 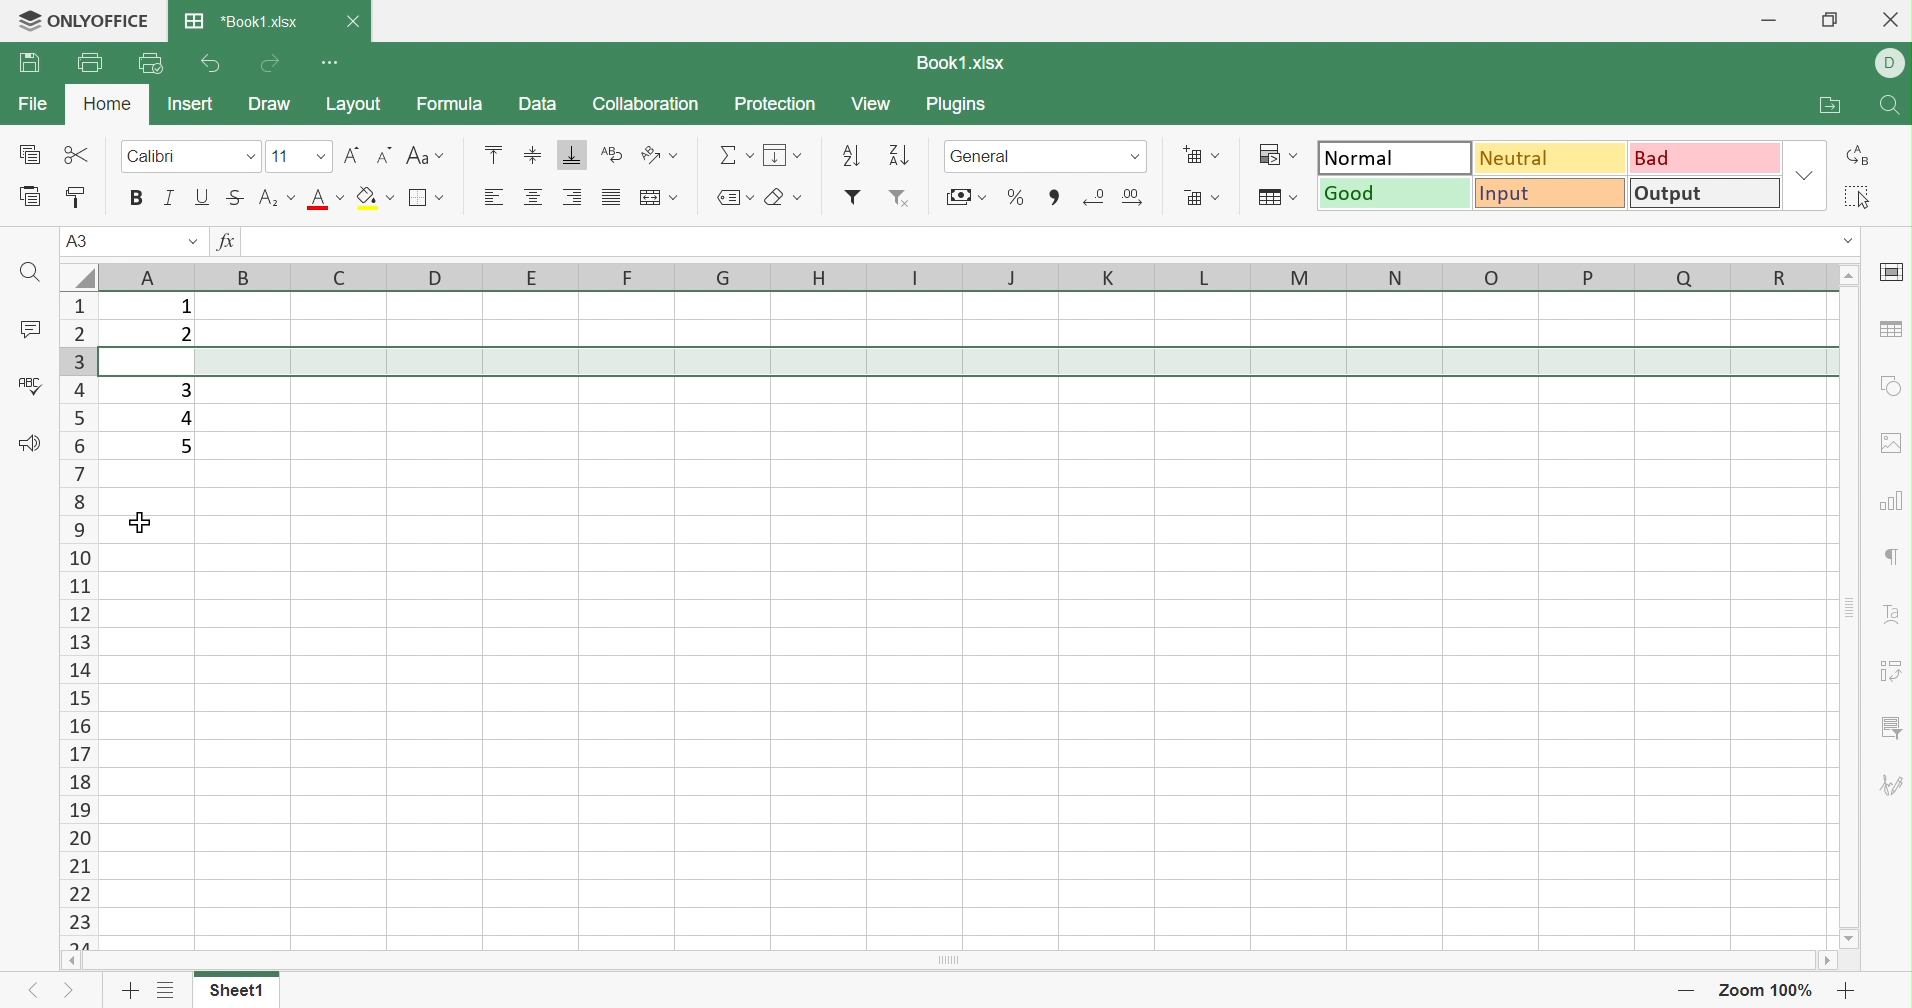 I want to click on Remove filter, so click(x=901, y=197).